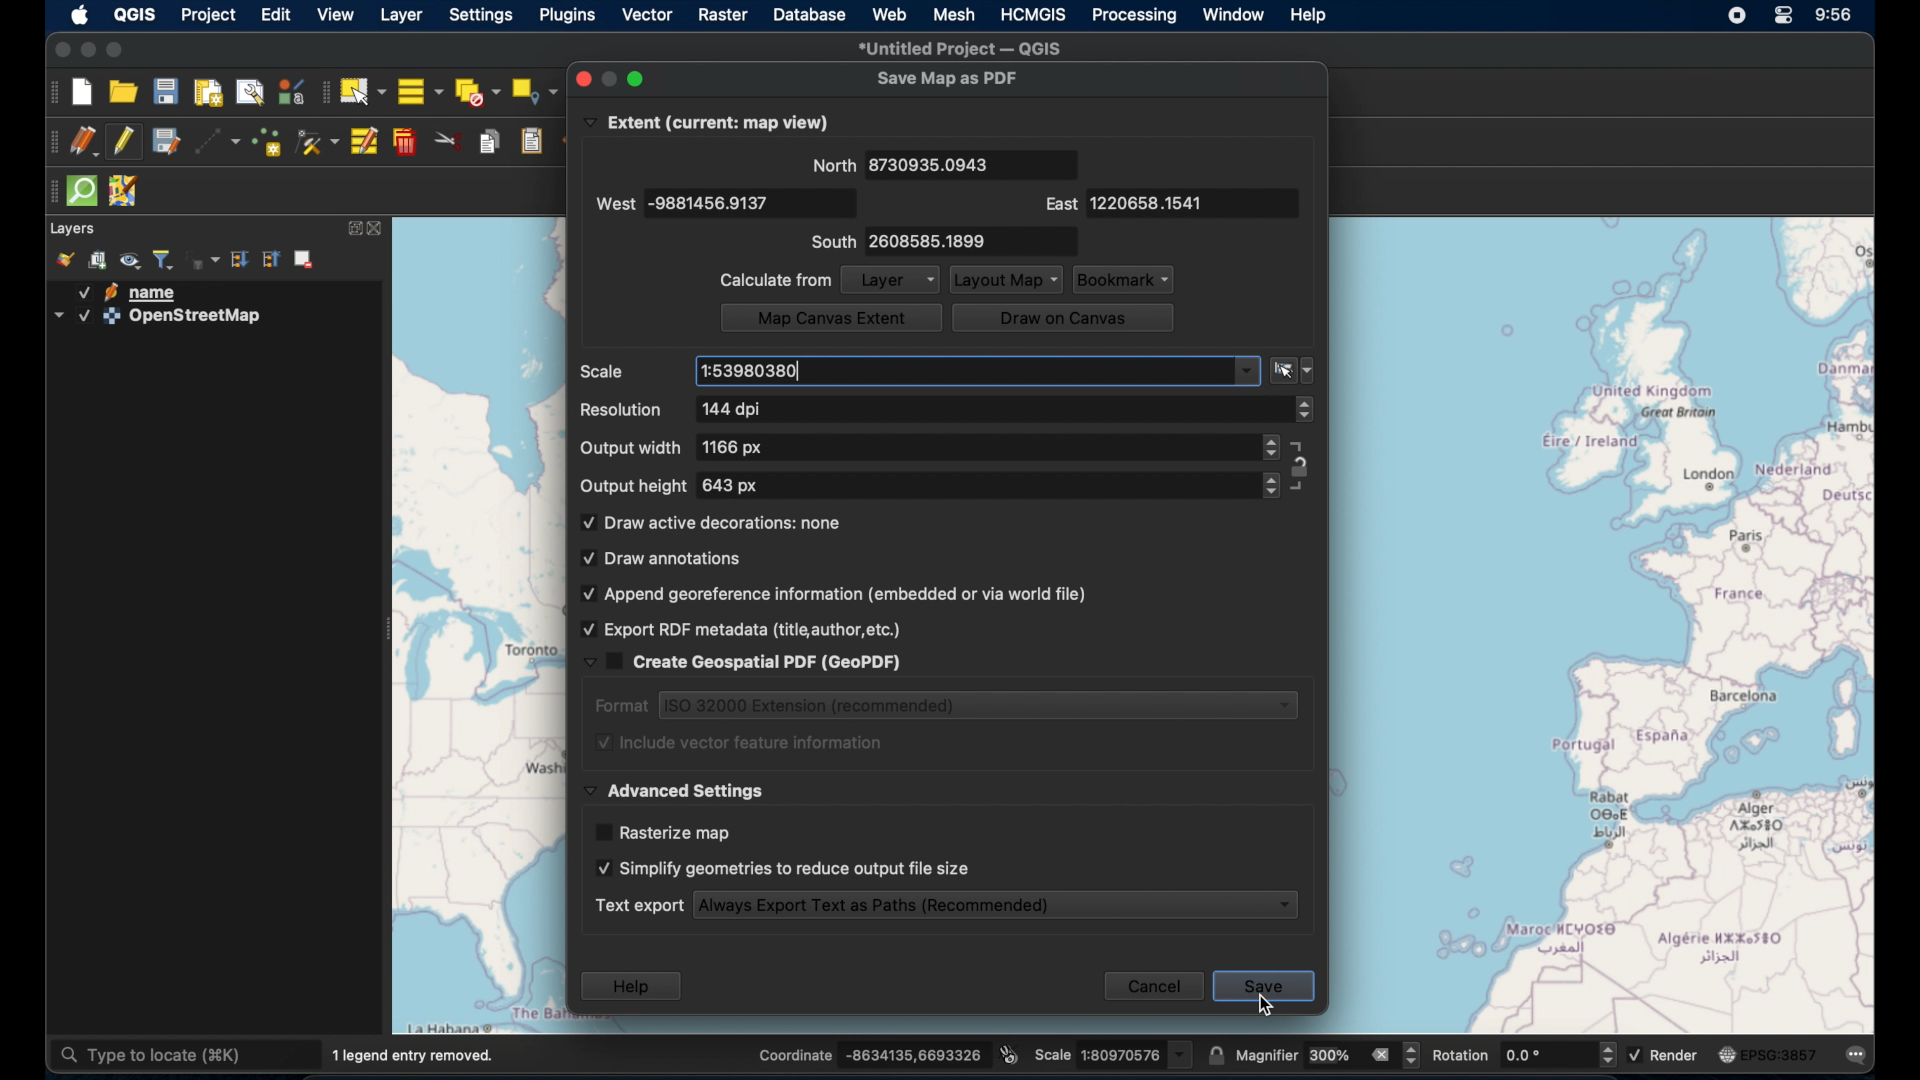 Image resolution: width=1920 pixels, height=1080 pixels. Describe the element at coordinates (163, 259) in the screenshot. I see `filter layer` at that location.